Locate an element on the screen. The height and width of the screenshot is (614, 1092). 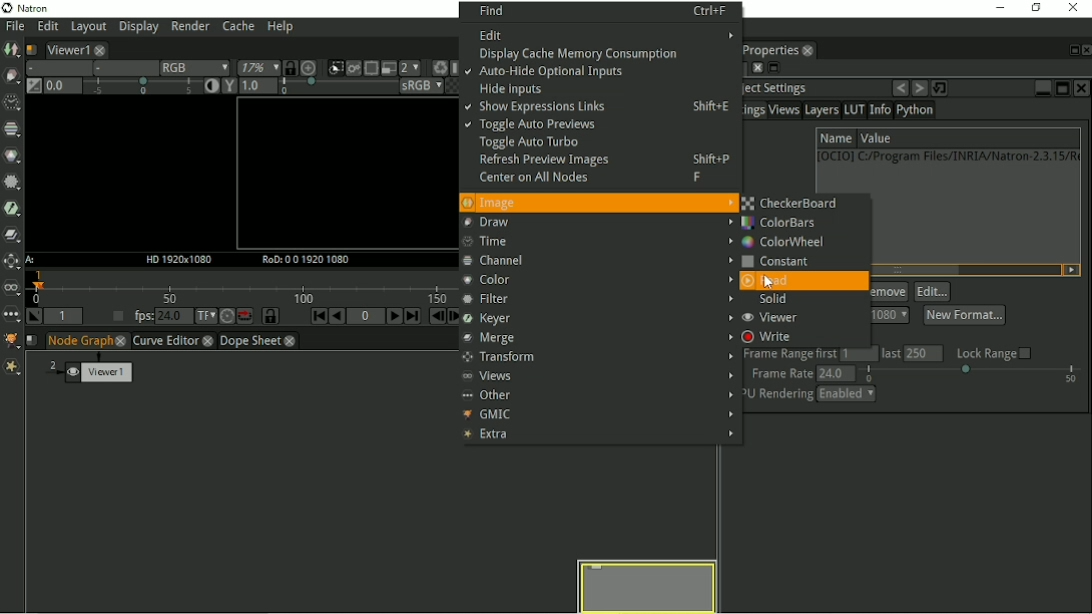
Switch between neutral 1.0 gain f stop and the previous setting is located at coordinates (32, 87).